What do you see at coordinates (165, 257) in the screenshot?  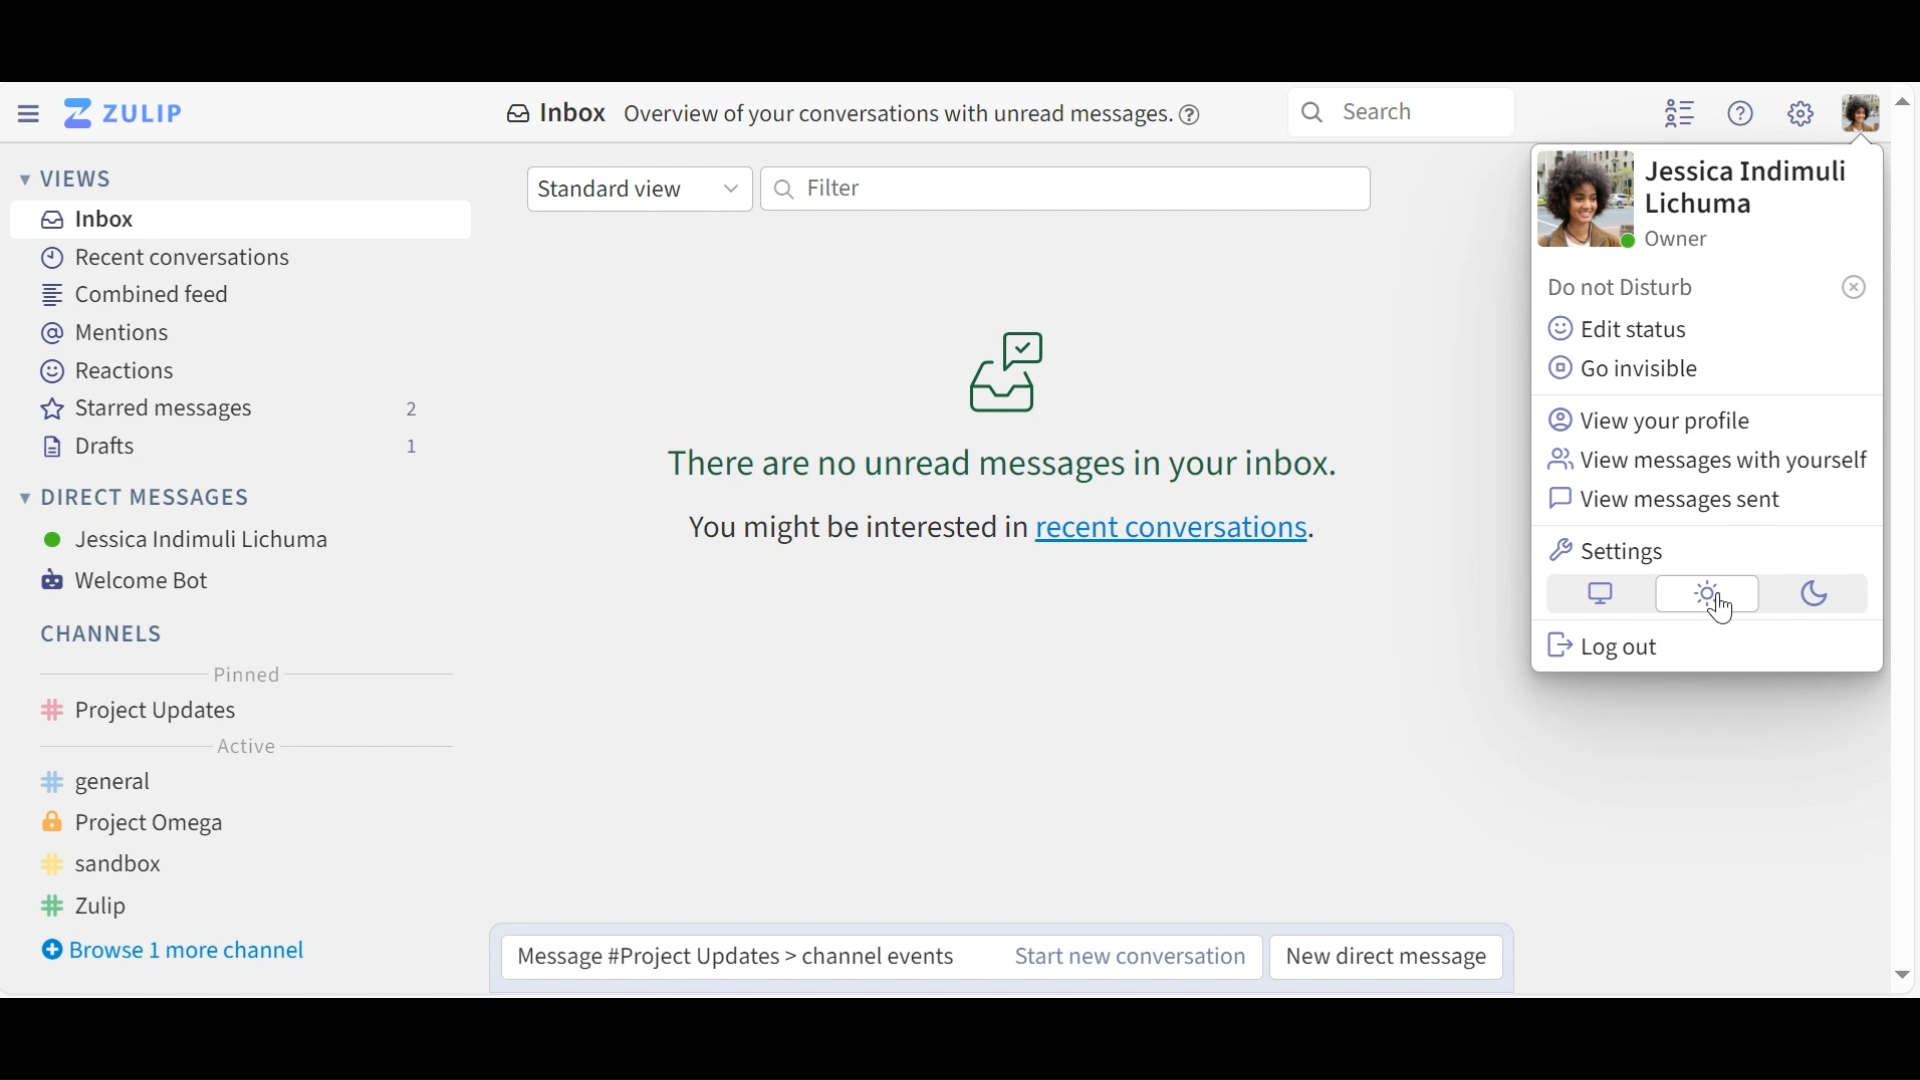 I see `Recent Conversations` at bounding box center [165, 257].